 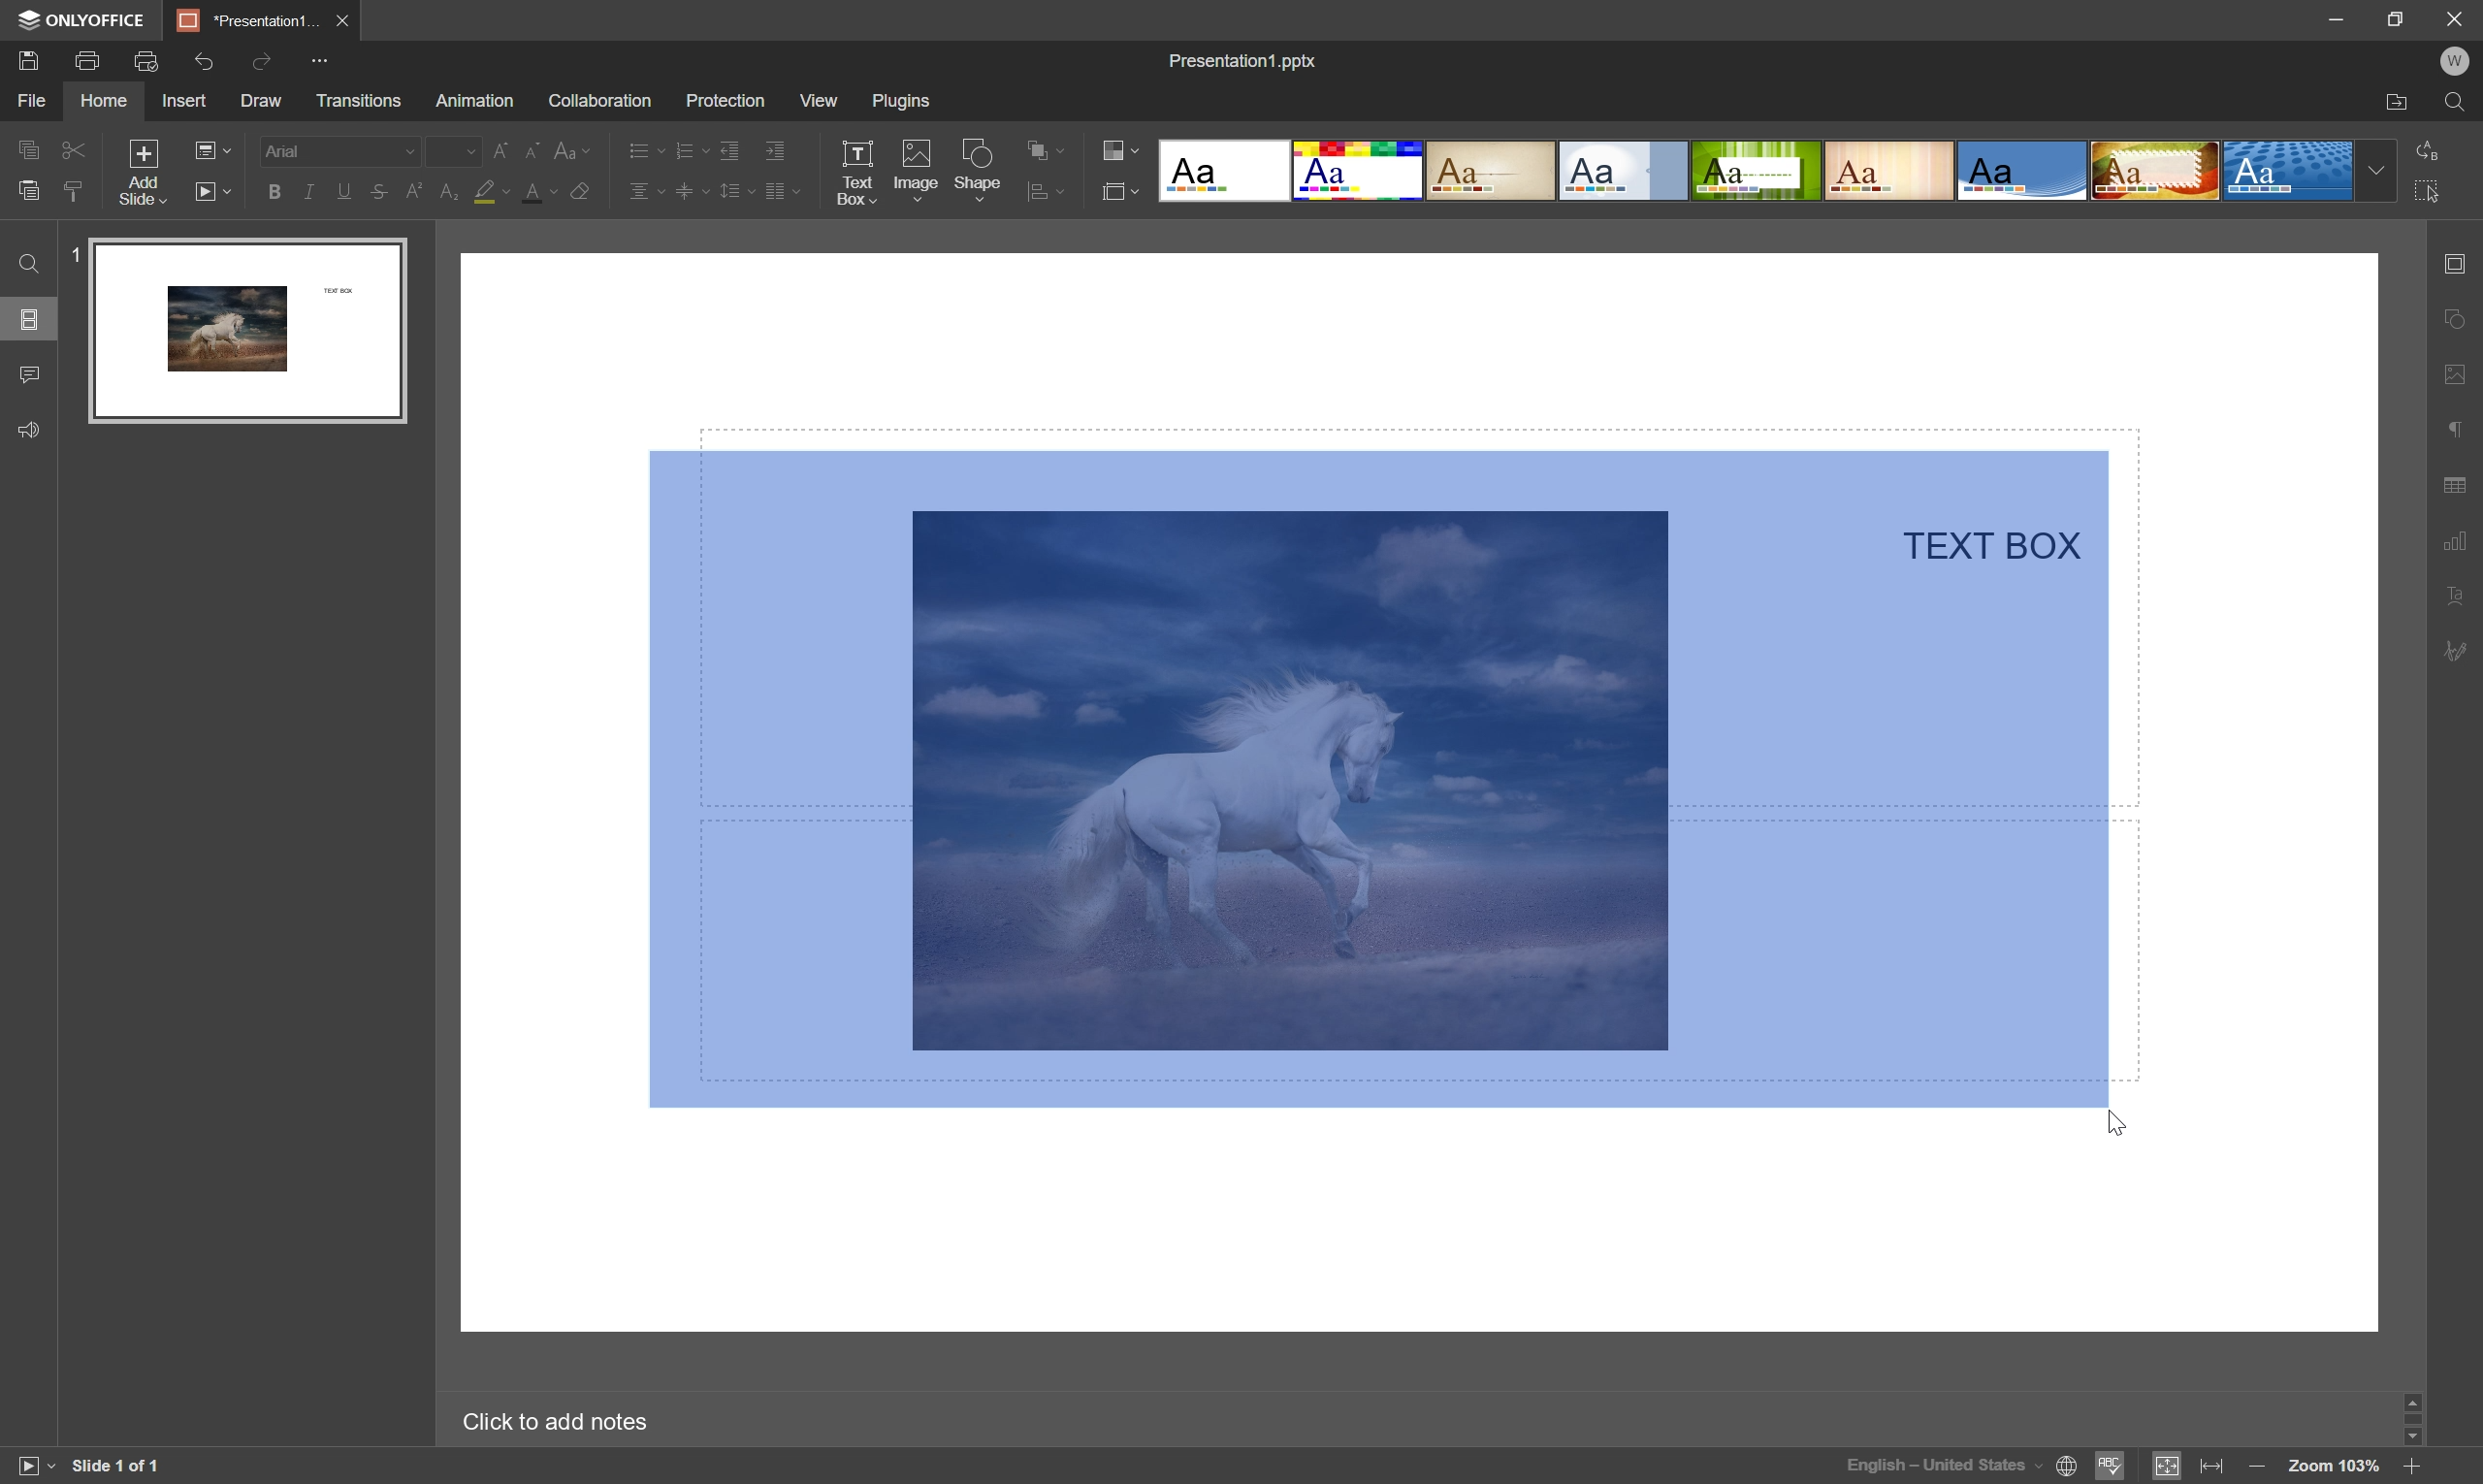 What do you see at coordinates (28, 59) in the screenshot?
I see `save` at bounding box center [28, 59].